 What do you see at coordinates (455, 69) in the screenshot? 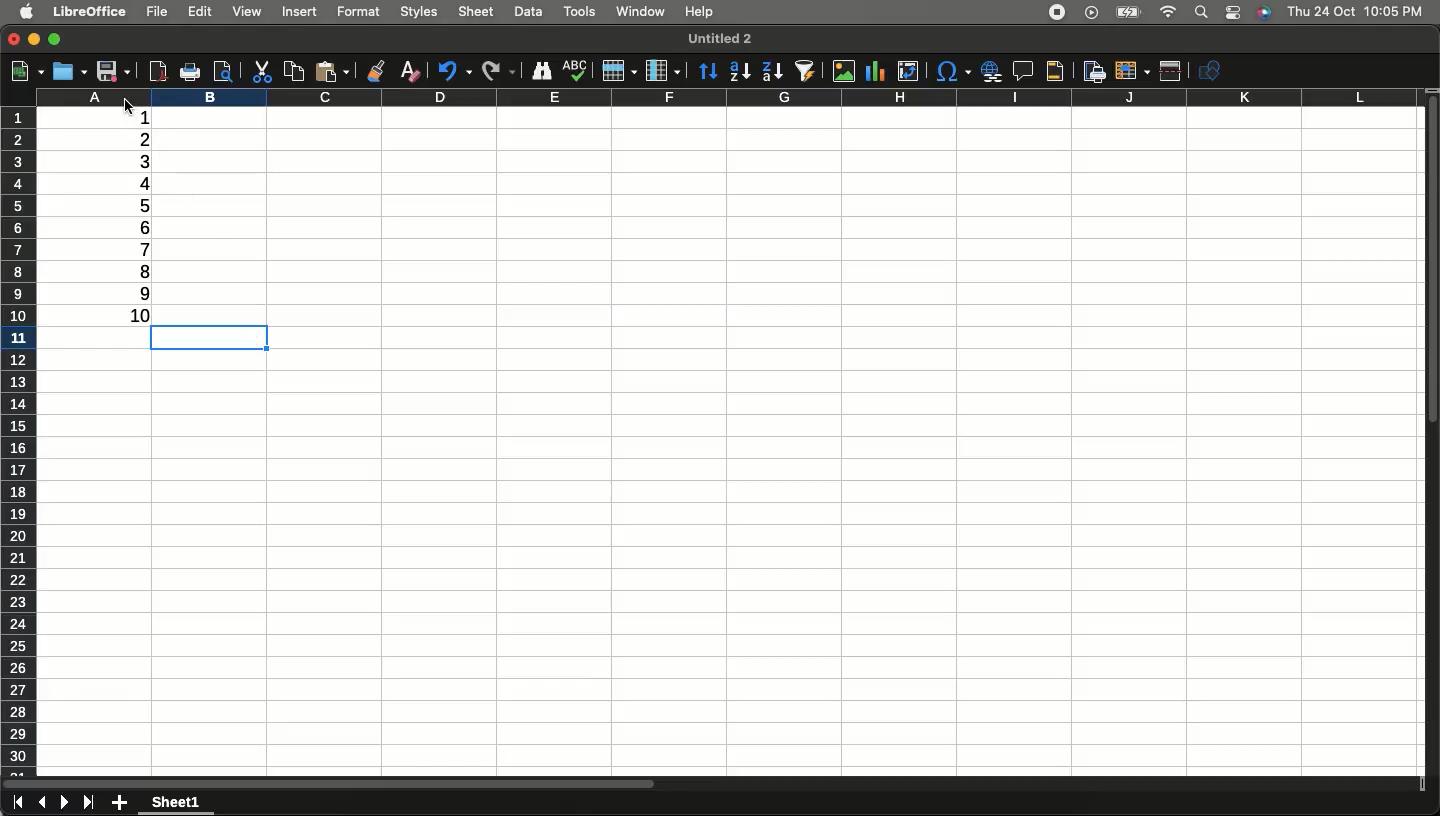
I see `Uno` at bounding box center [455, 69].